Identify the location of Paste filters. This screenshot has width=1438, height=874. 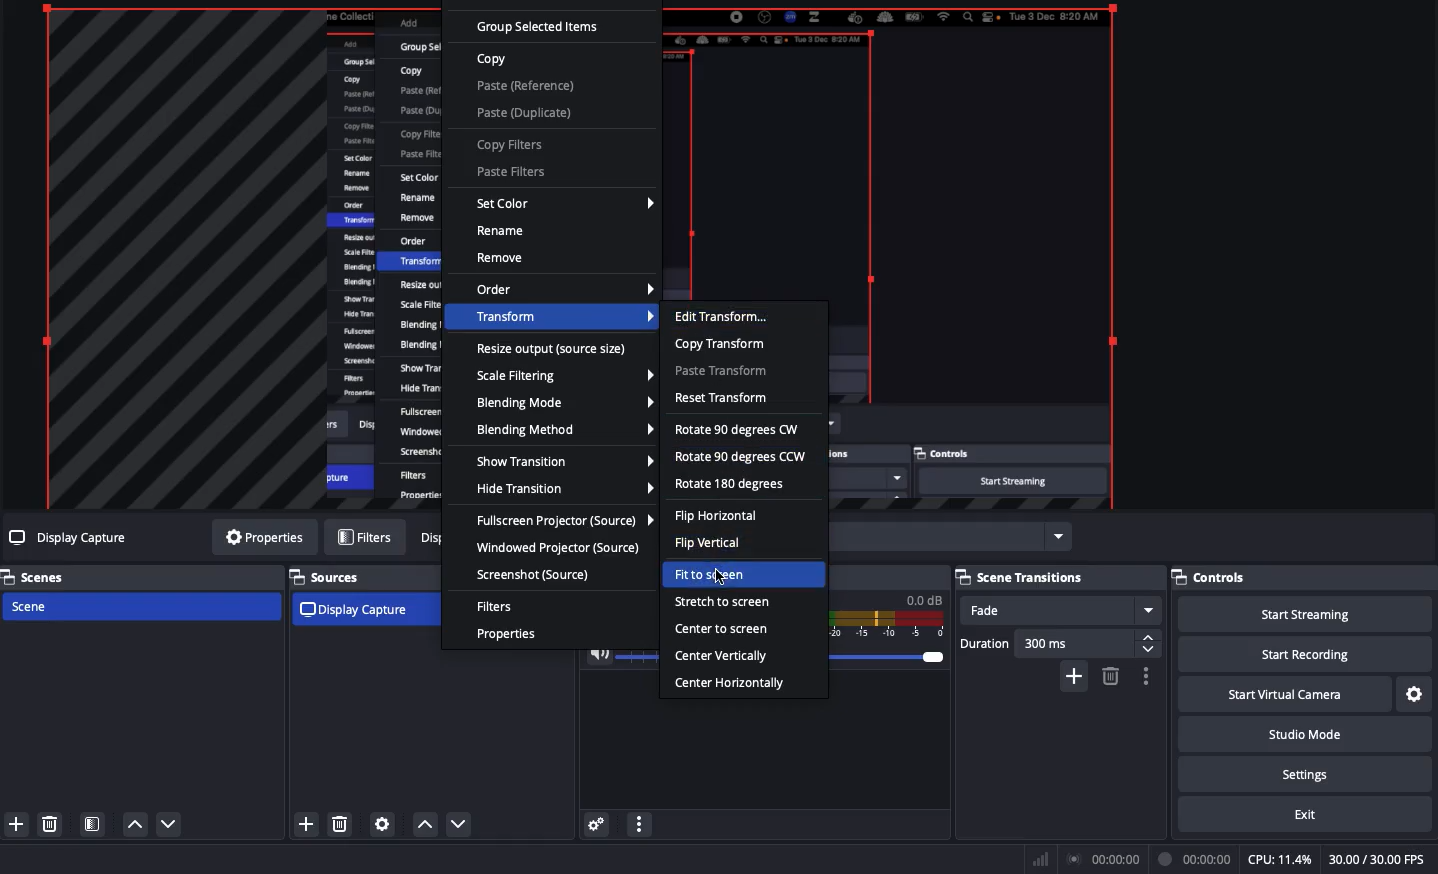
(509, 172).